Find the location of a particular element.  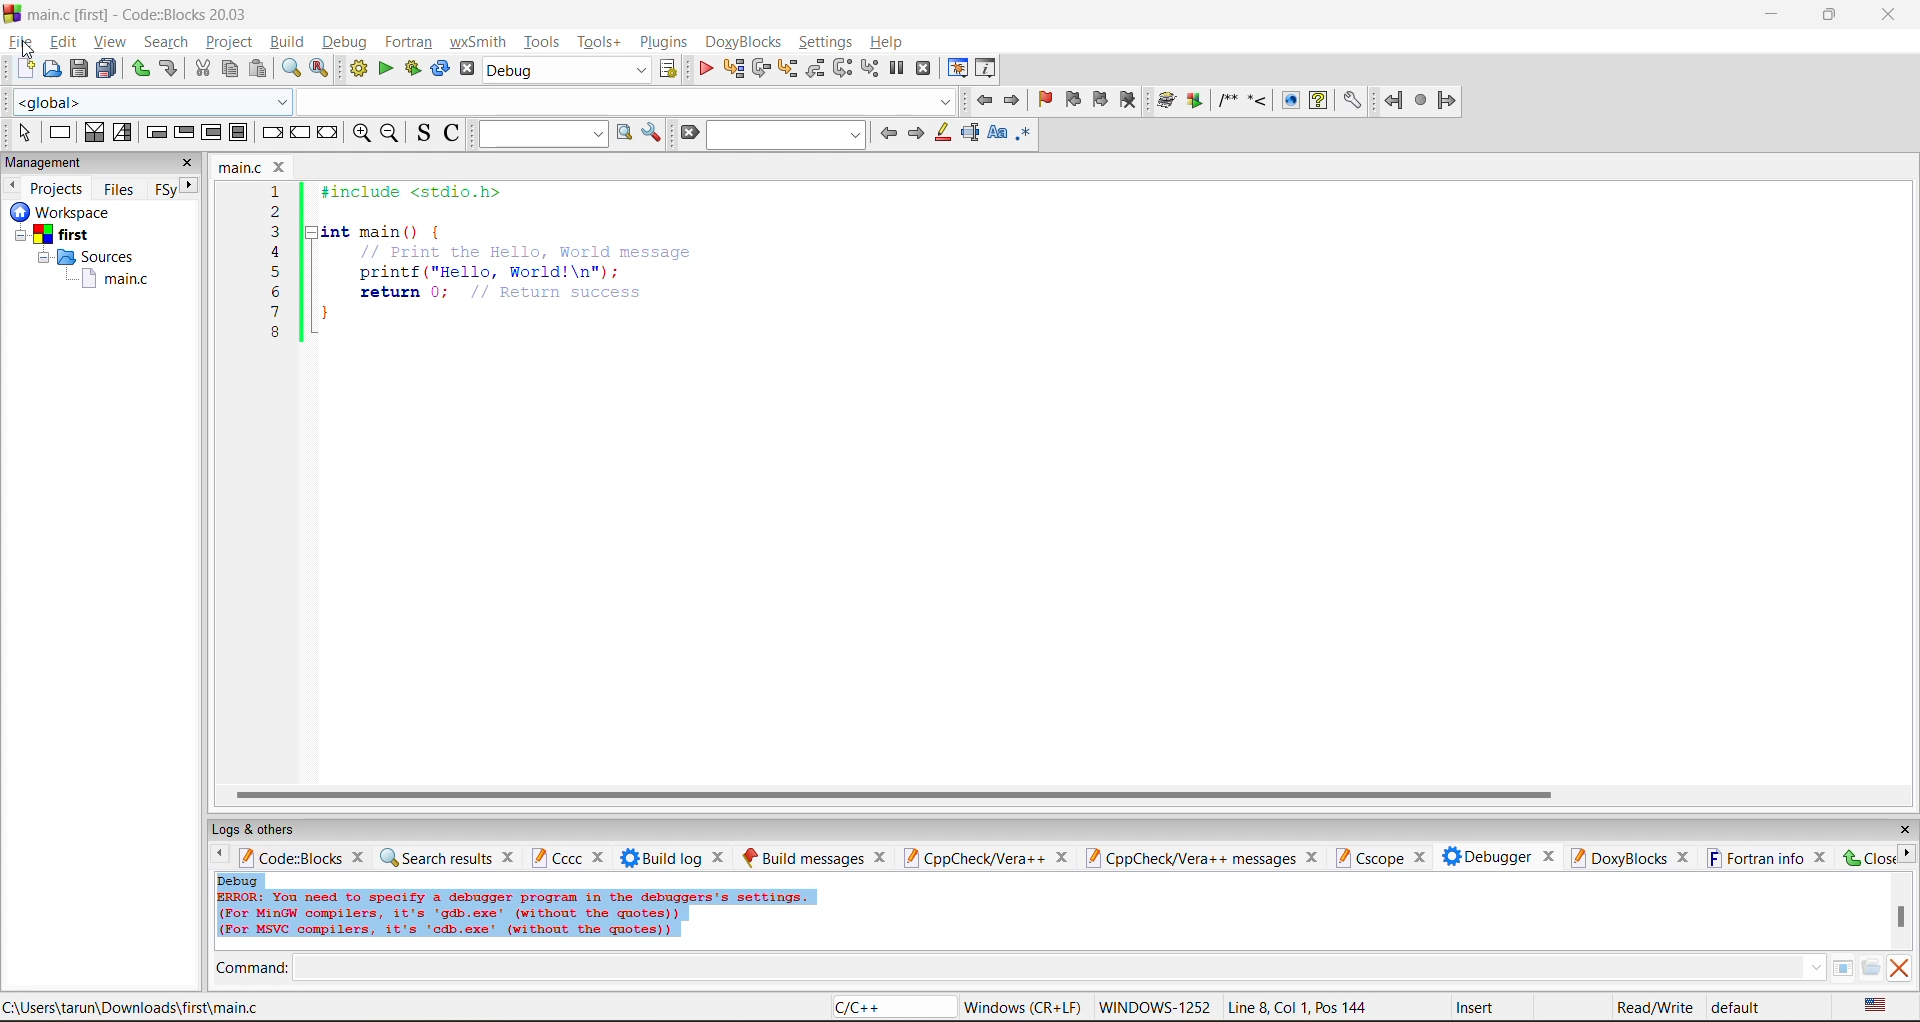

debugging windows is located at coordinates (958, 70).